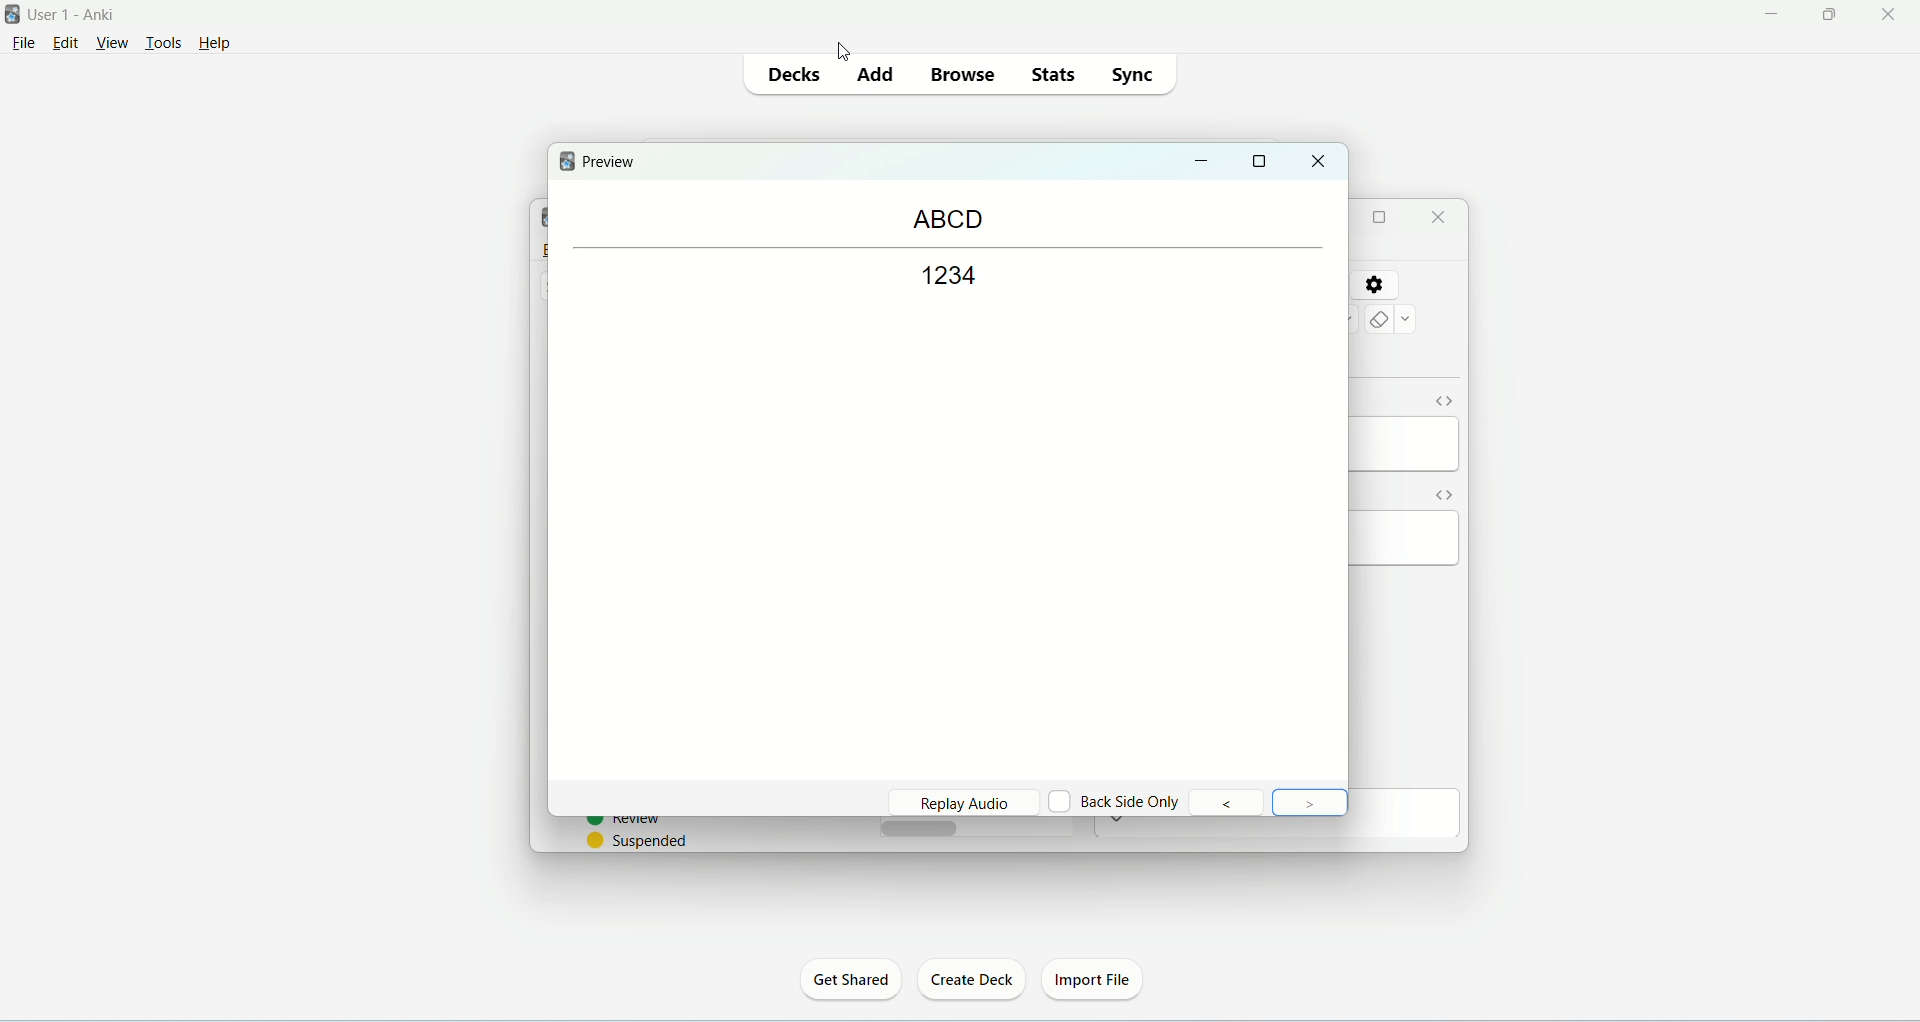 The image size is (1920, 1022). Describe the element at coordinates (1262, 162) in the screenshot. I see `maximize` at that location.